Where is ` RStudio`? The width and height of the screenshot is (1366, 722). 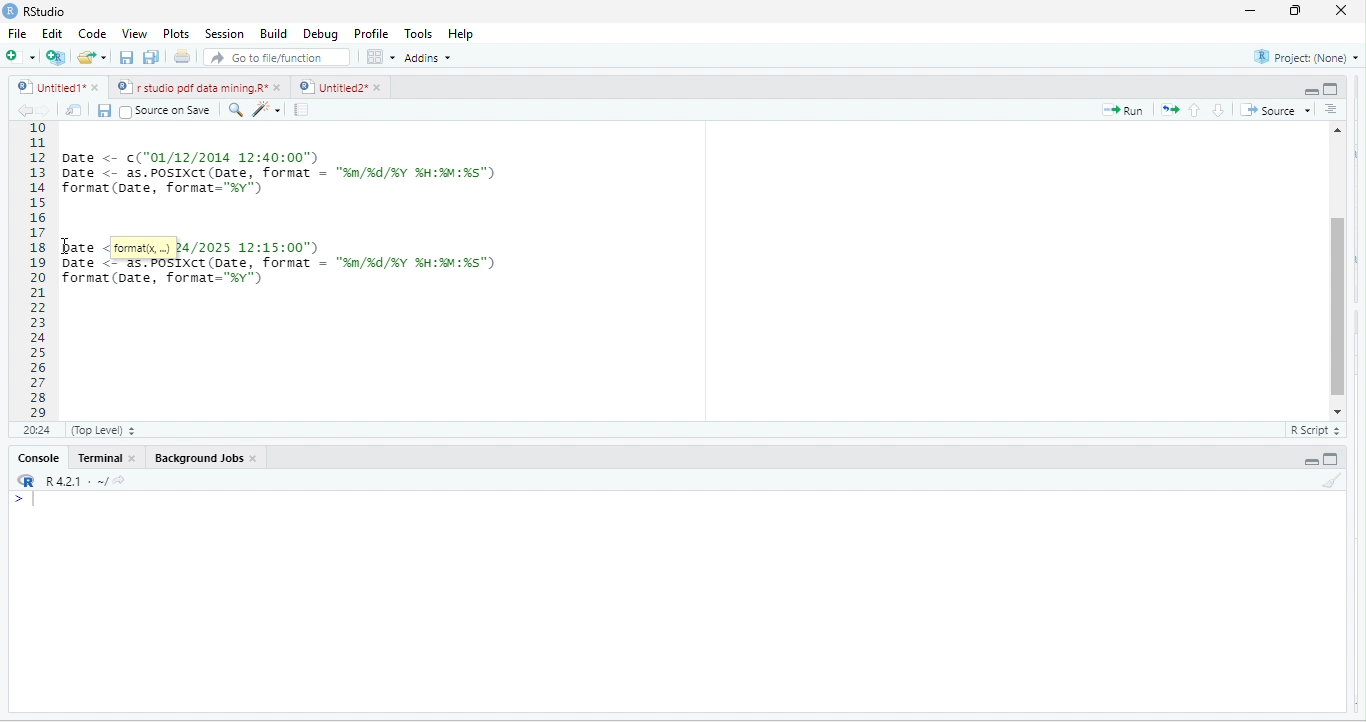
 RStudio is located at coordinates (43, 12).